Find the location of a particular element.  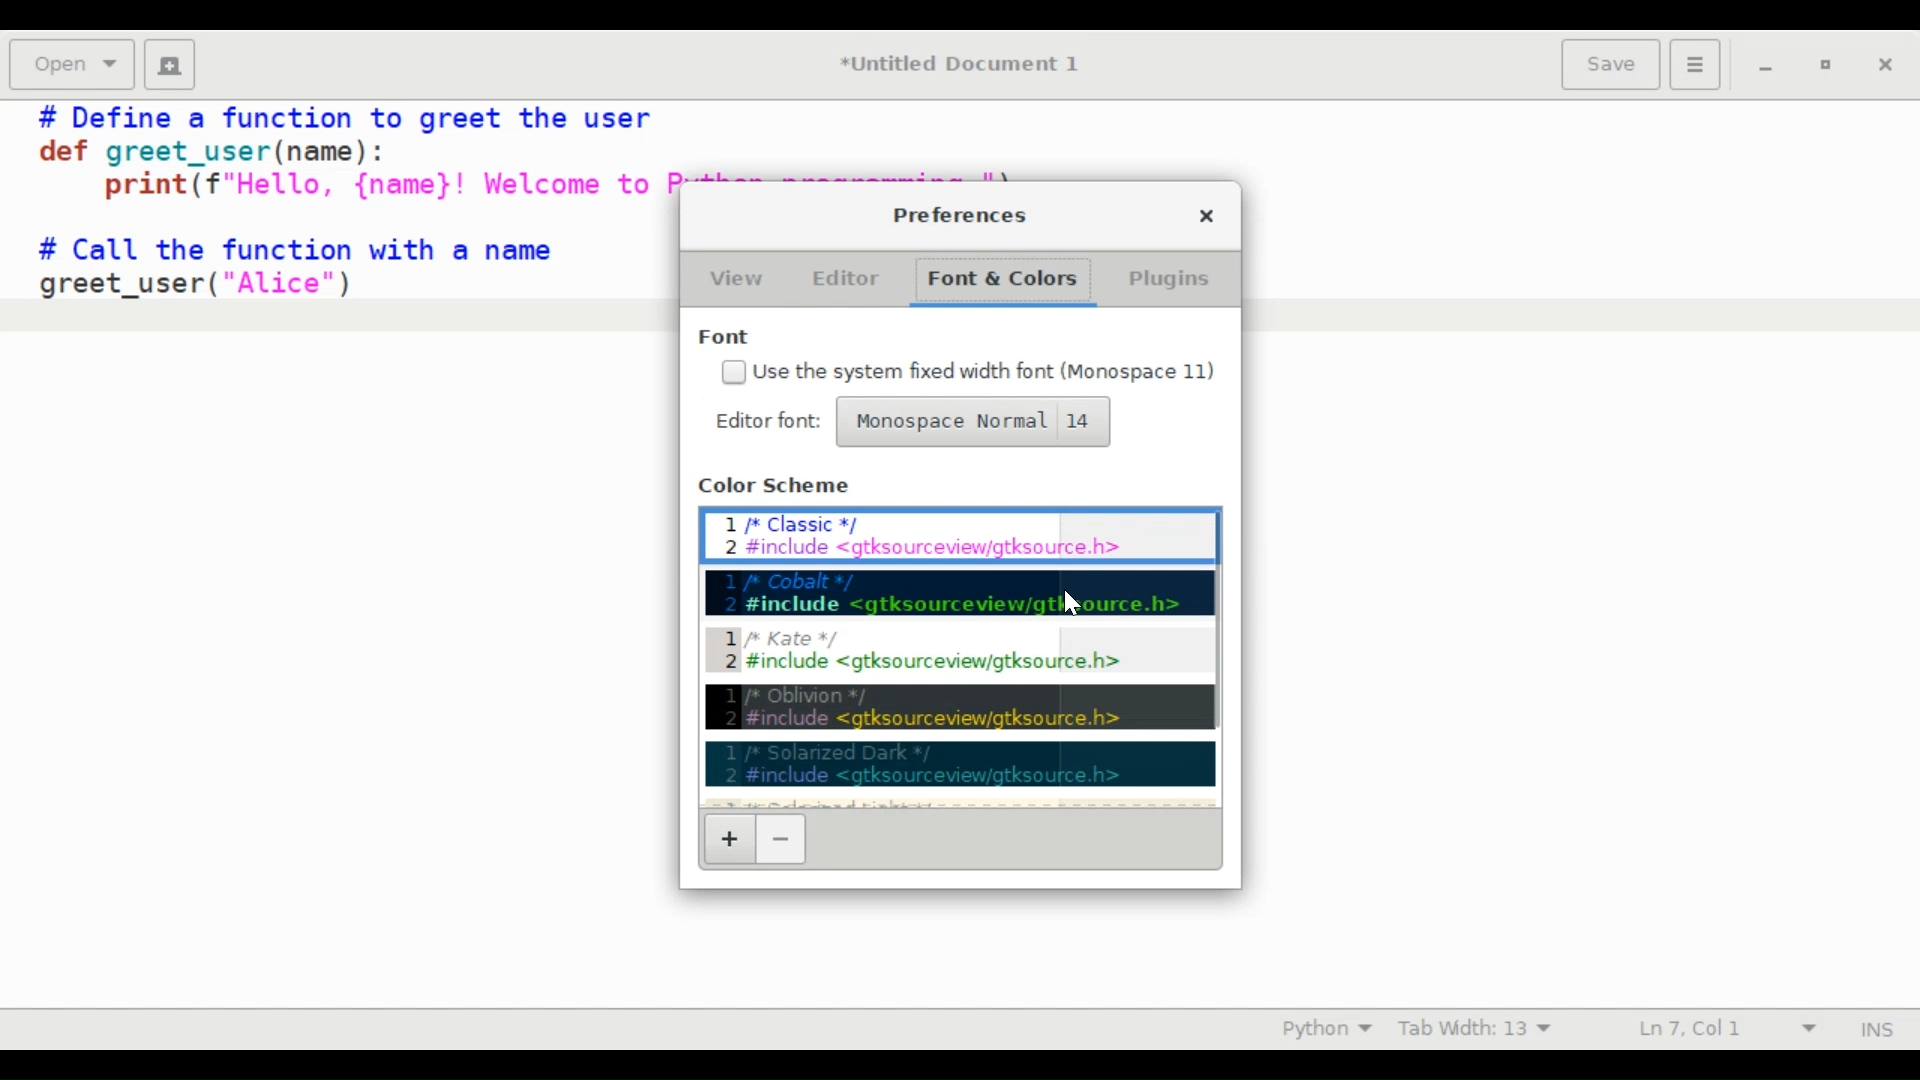

Close is located at coordinates (1883, 63).